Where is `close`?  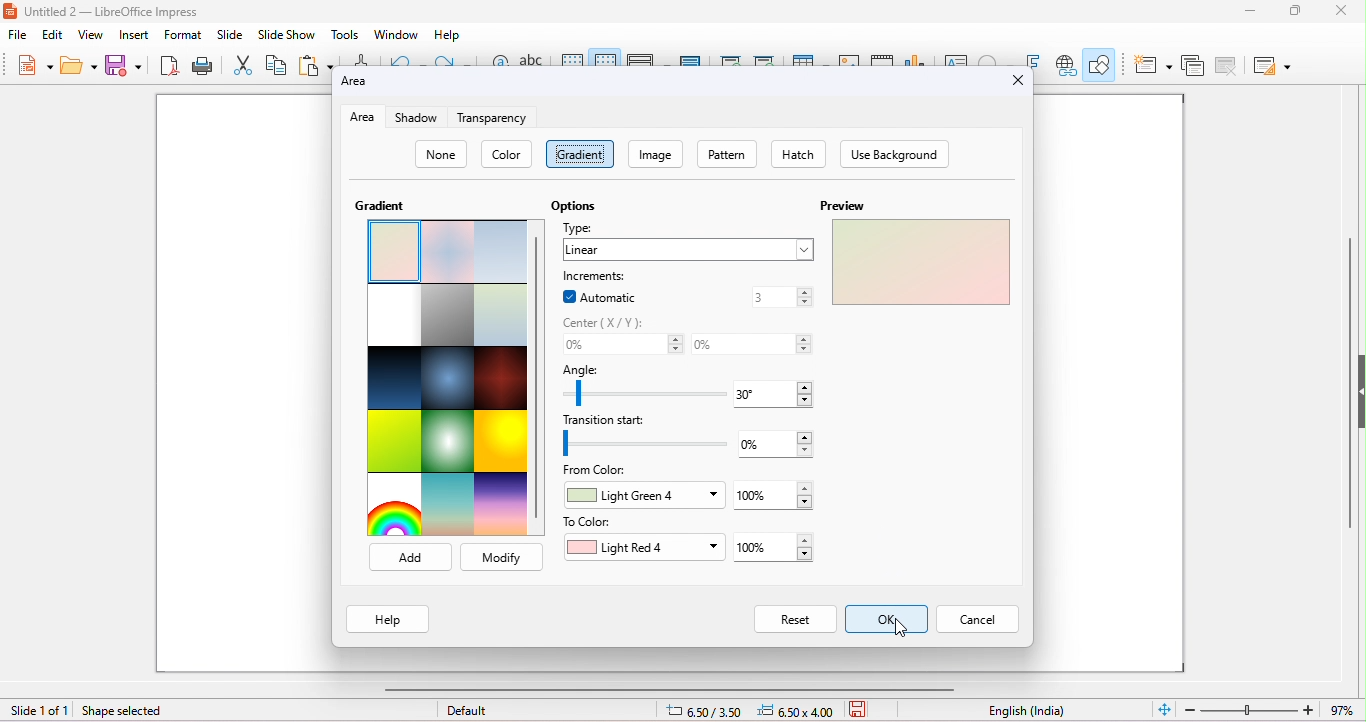
close is located at coordinates (1019, 81).